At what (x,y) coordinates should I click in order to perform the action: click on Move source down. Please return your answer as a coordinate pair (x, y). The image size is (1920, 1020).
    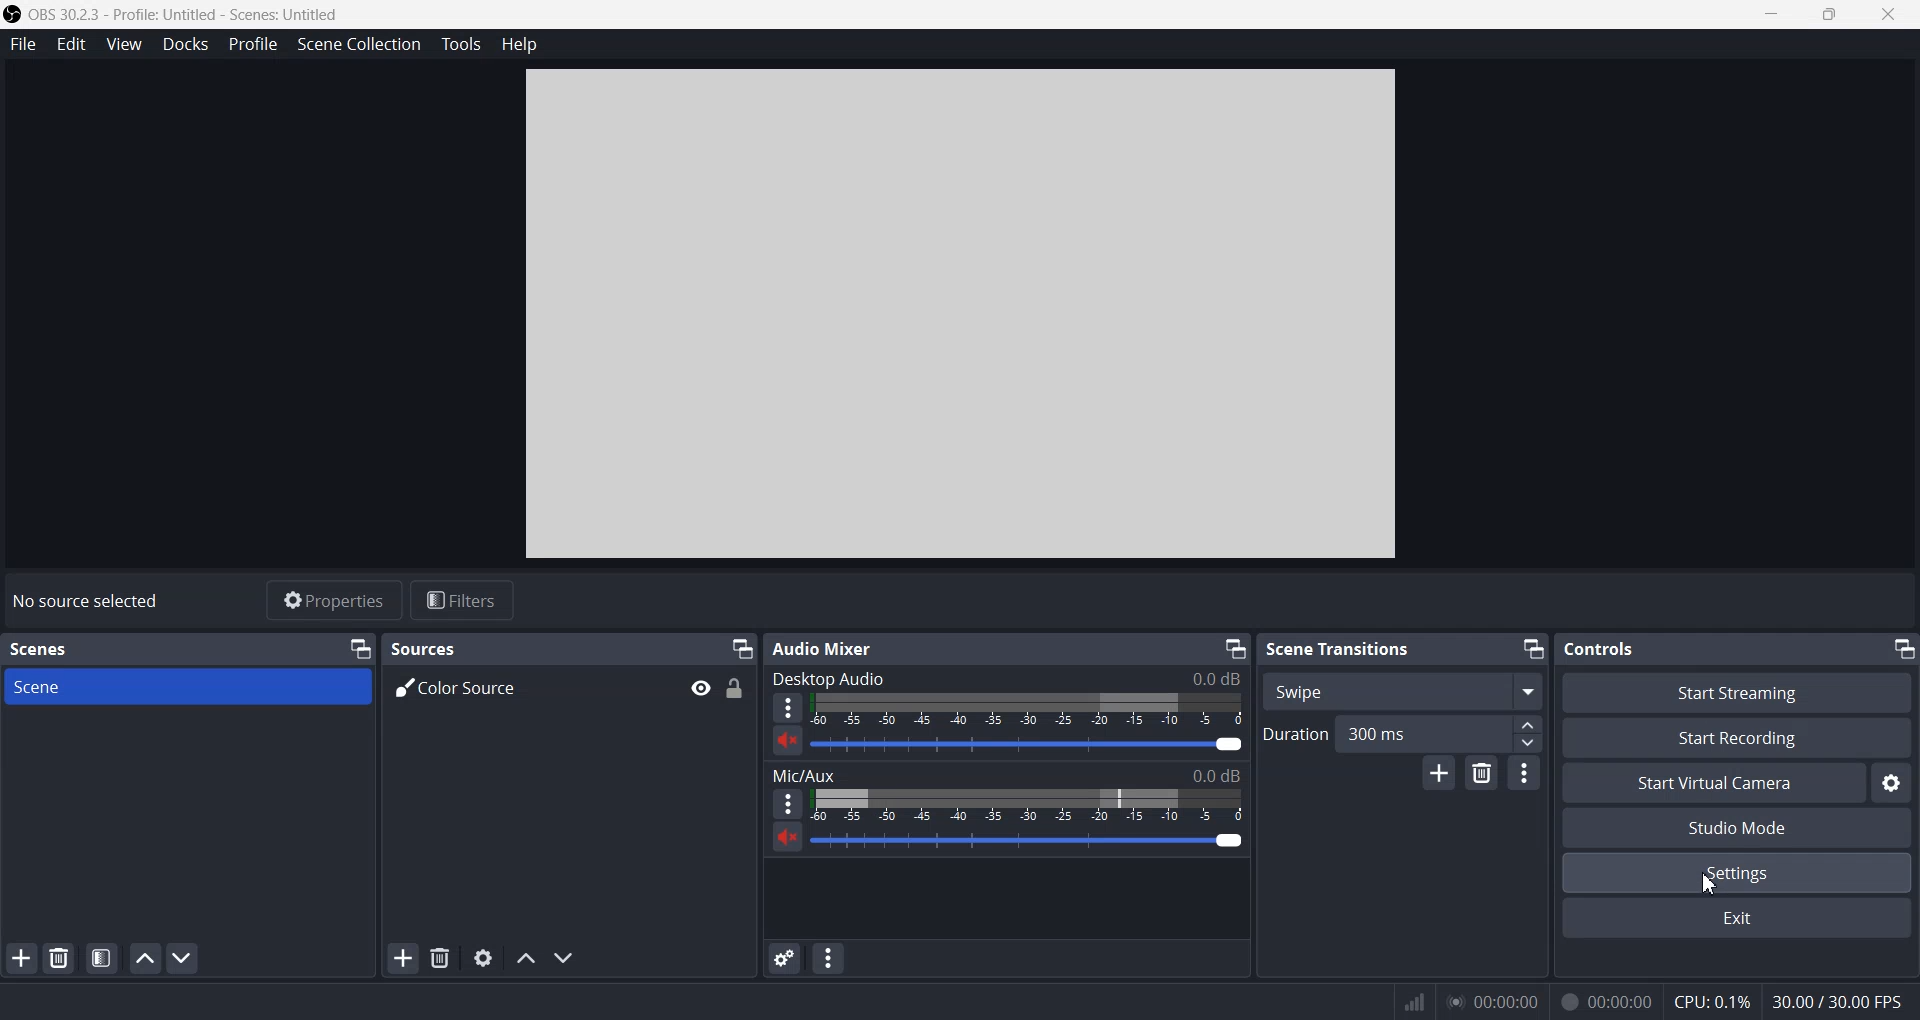
    Looking at the image, I should click on (564, 958).